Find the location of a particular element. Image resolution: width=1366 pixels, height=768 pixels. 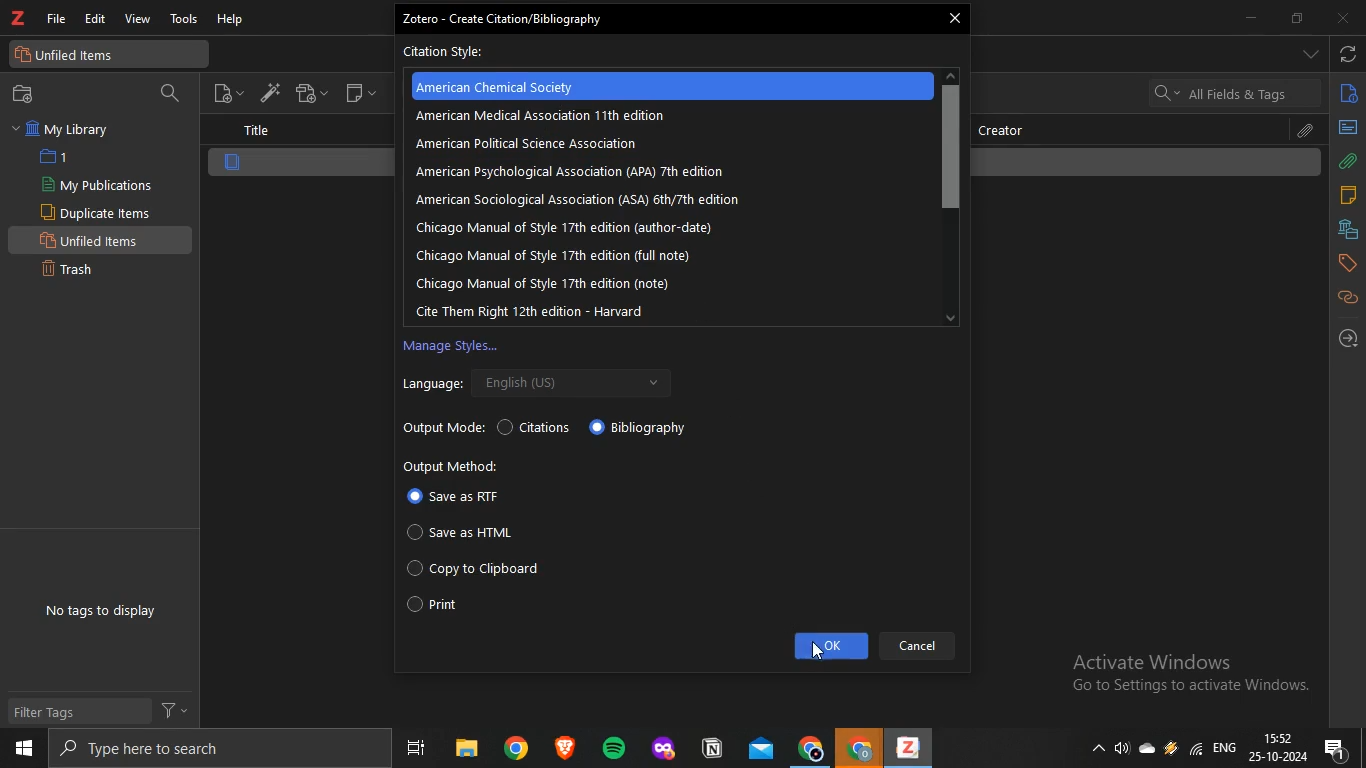

attachment is located at coordinates (1307, 131).